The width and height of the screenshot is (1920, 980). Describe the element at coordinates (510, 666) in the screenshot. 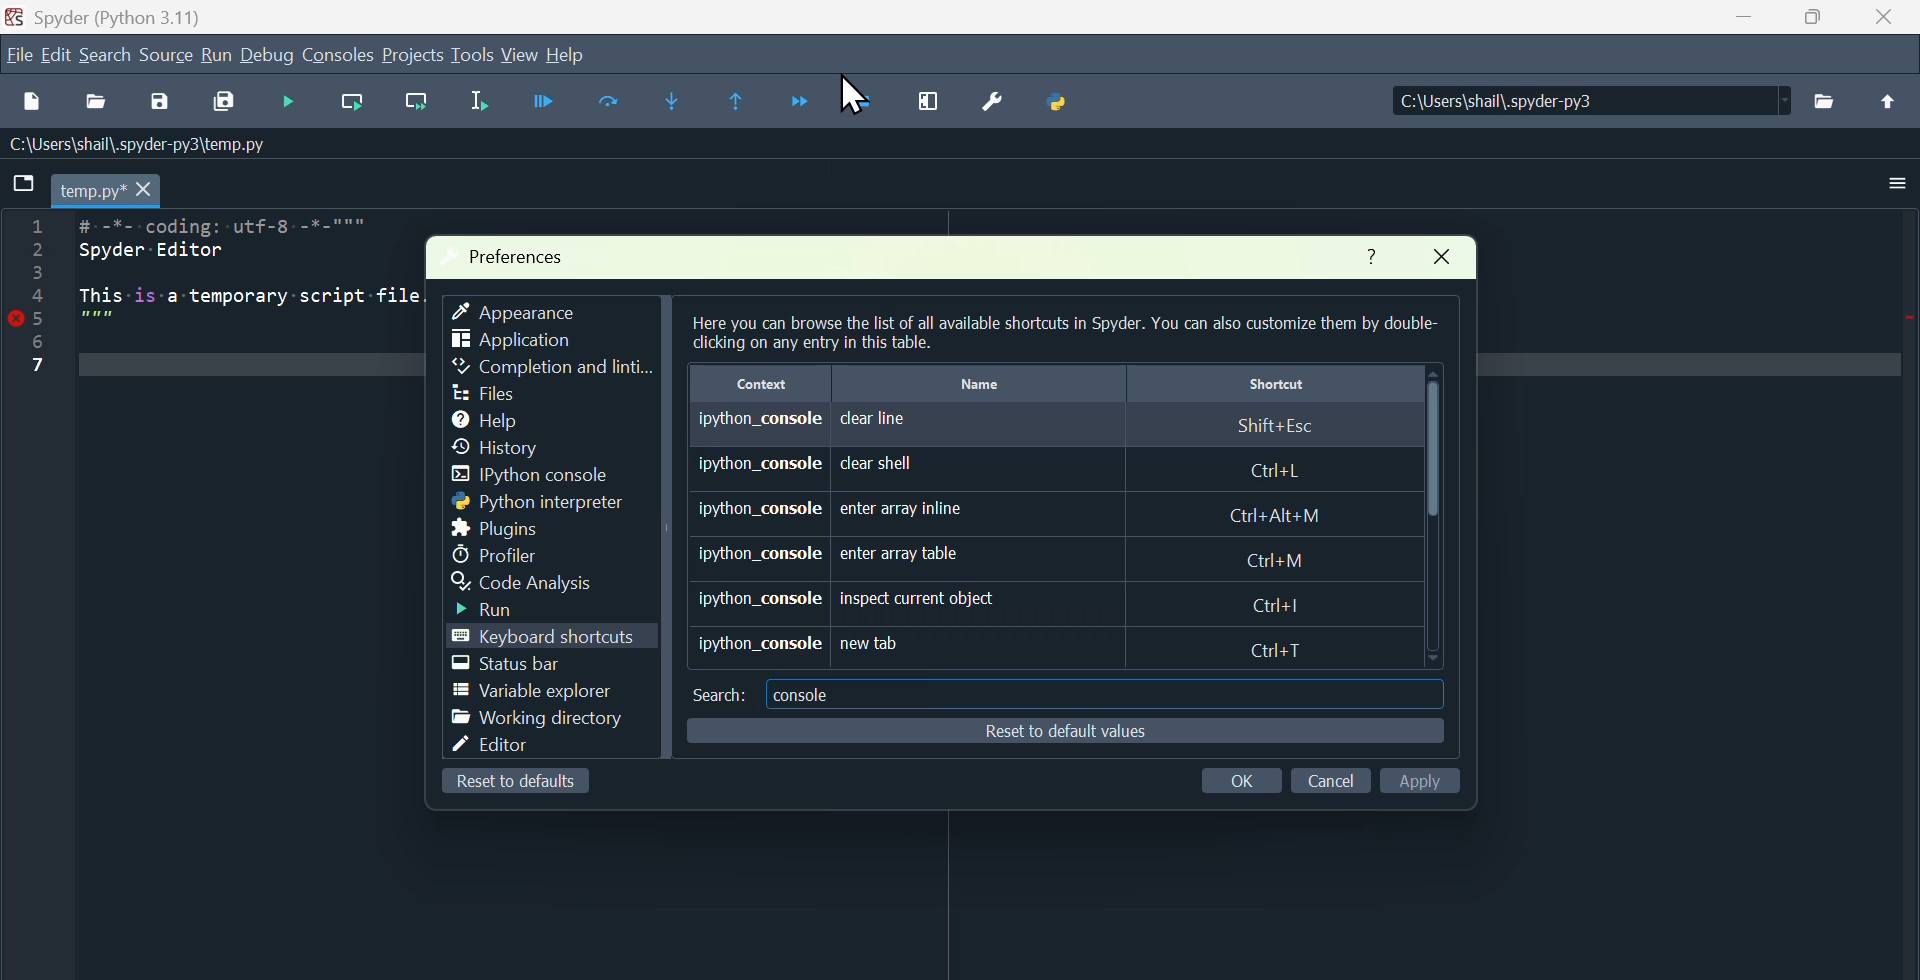

I see `Status bar` at that location.